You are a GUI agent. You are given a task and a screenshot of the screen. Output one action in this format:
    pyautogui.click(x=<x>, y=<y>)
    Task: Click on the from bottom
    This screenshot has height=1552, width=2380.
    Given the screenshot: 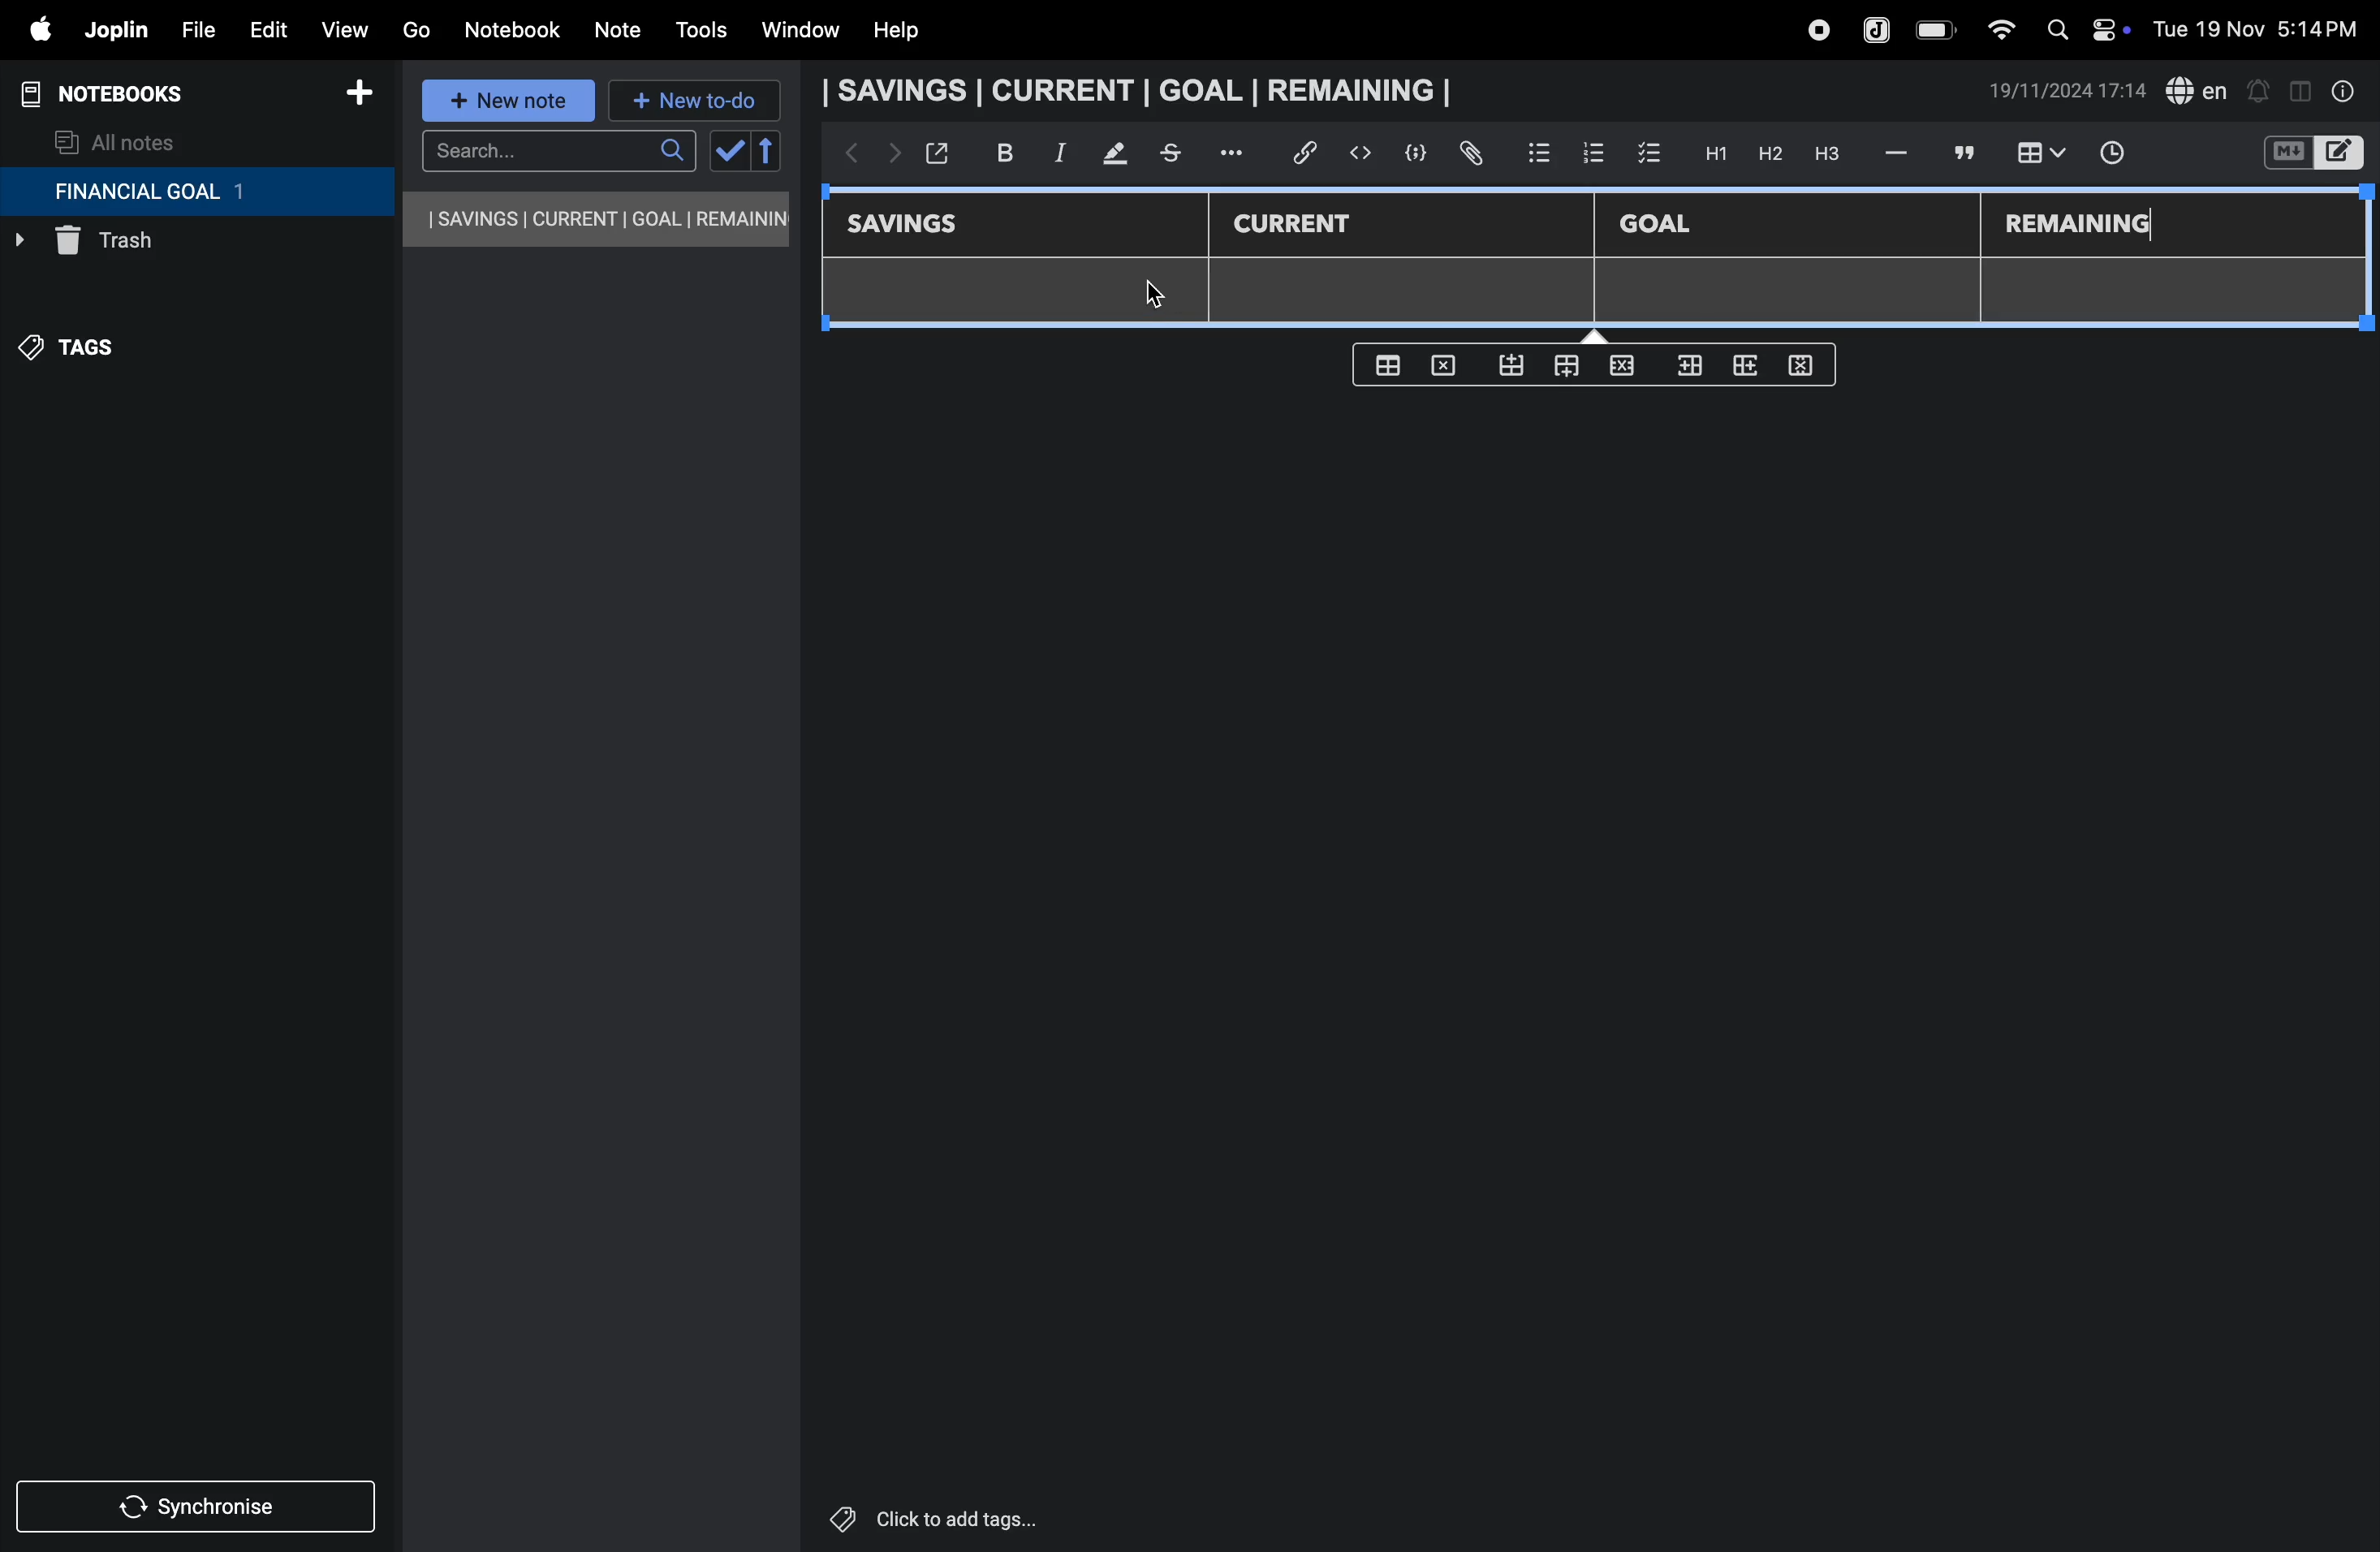 What is the action you would take?
    pyautogui.click(x=1513, y=366)
    